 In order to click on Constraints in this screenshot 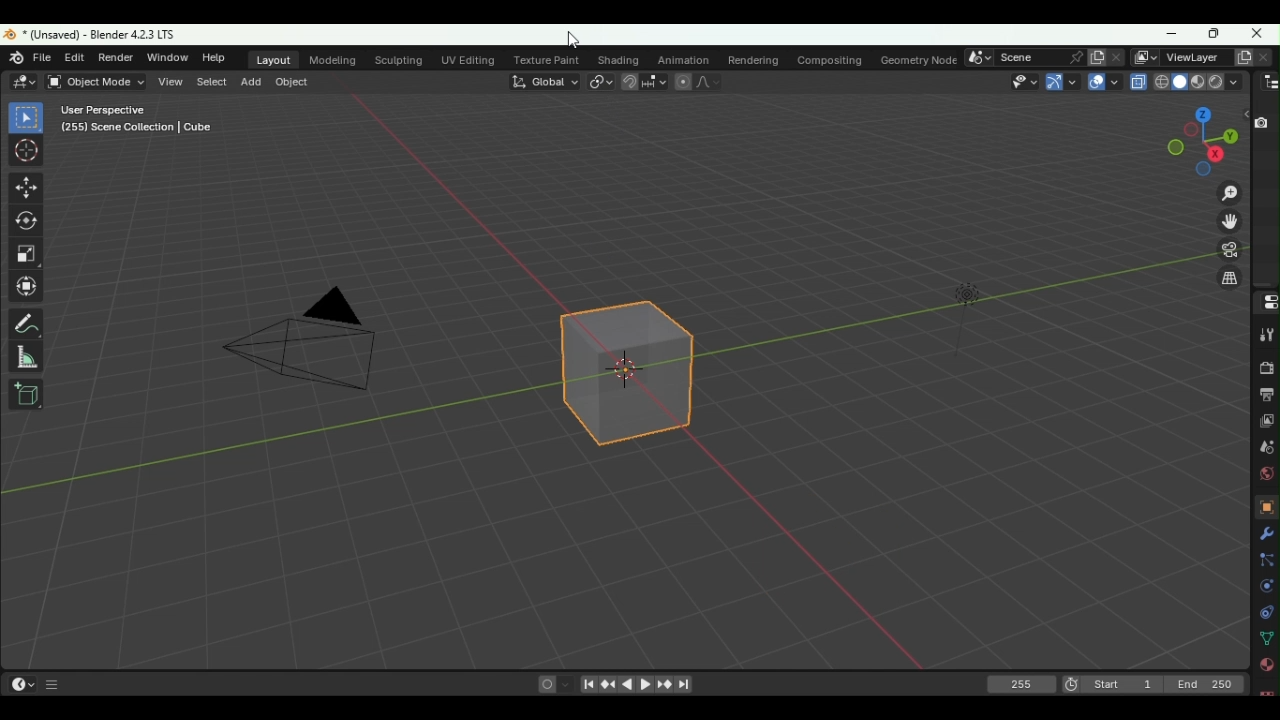, I will do `click(1266, 612)`.